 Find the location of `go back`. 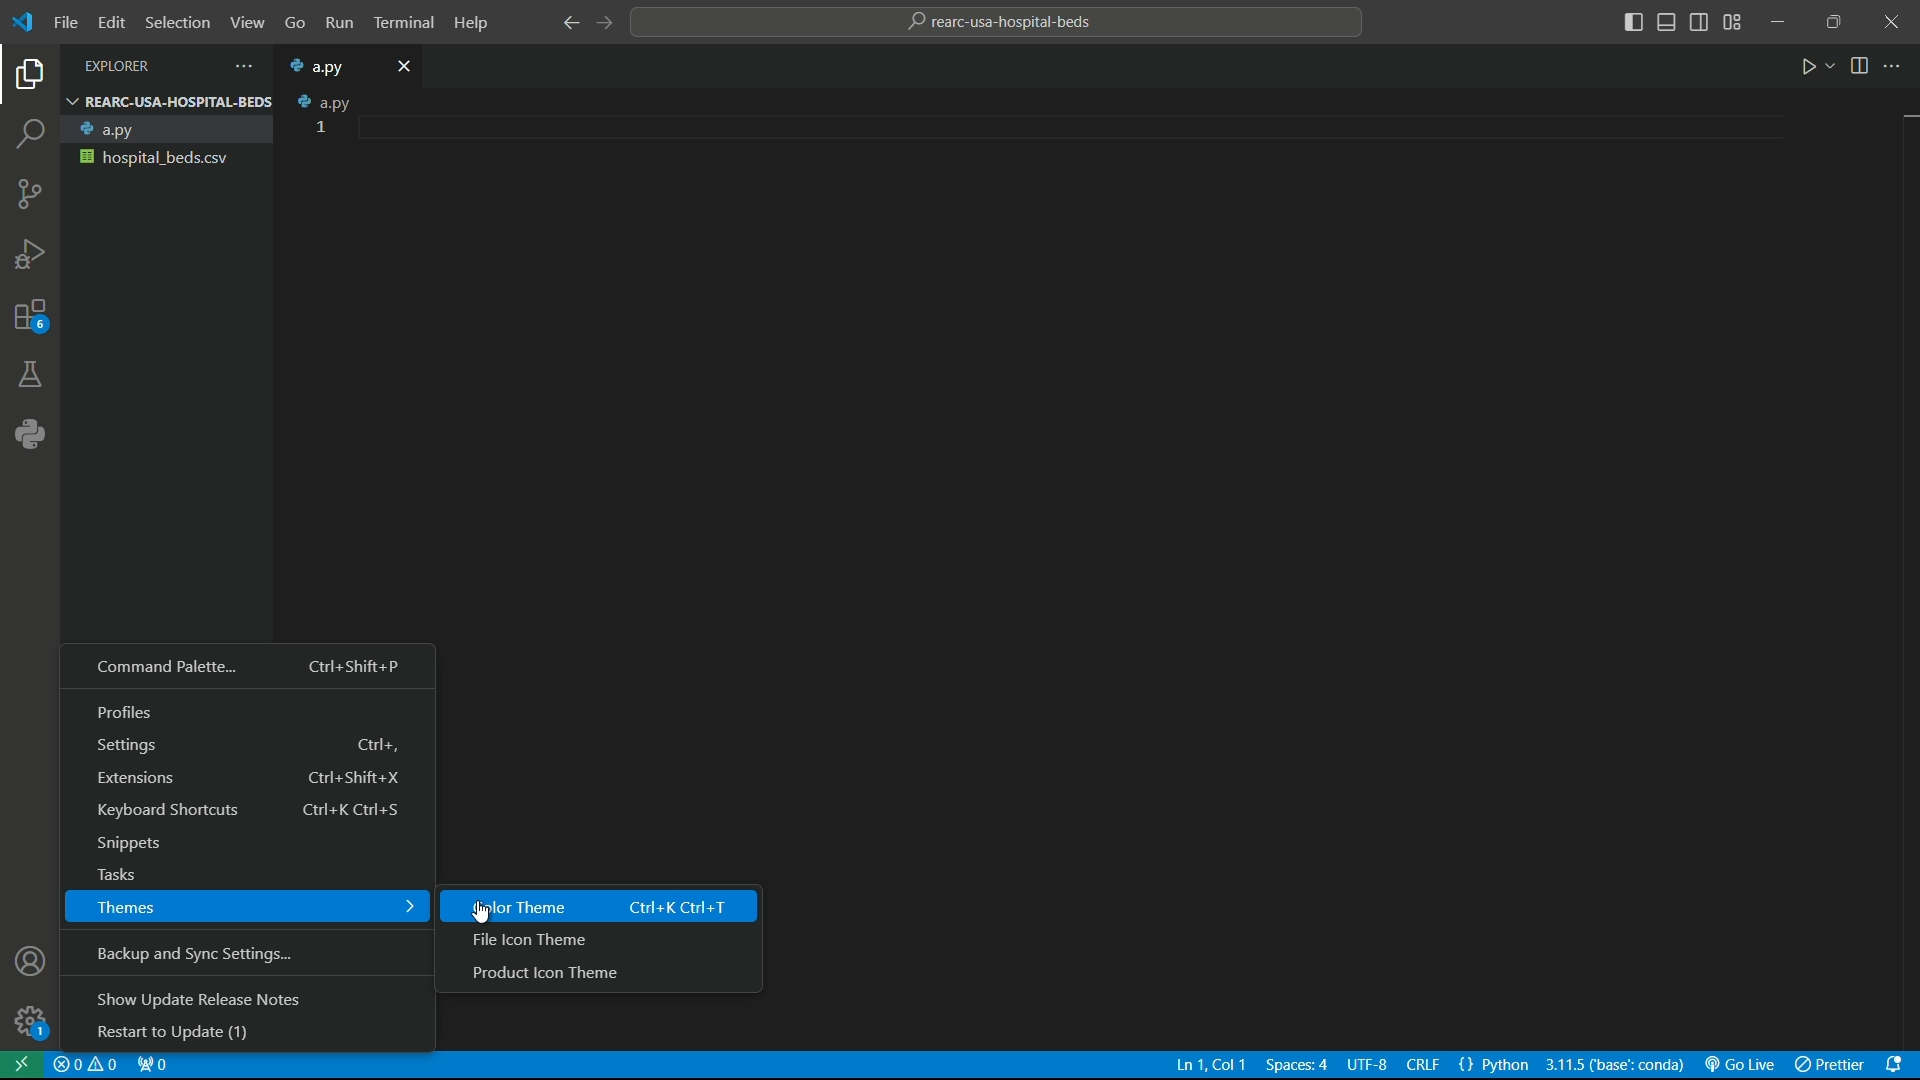

go back is located at coordinates (571, 22).